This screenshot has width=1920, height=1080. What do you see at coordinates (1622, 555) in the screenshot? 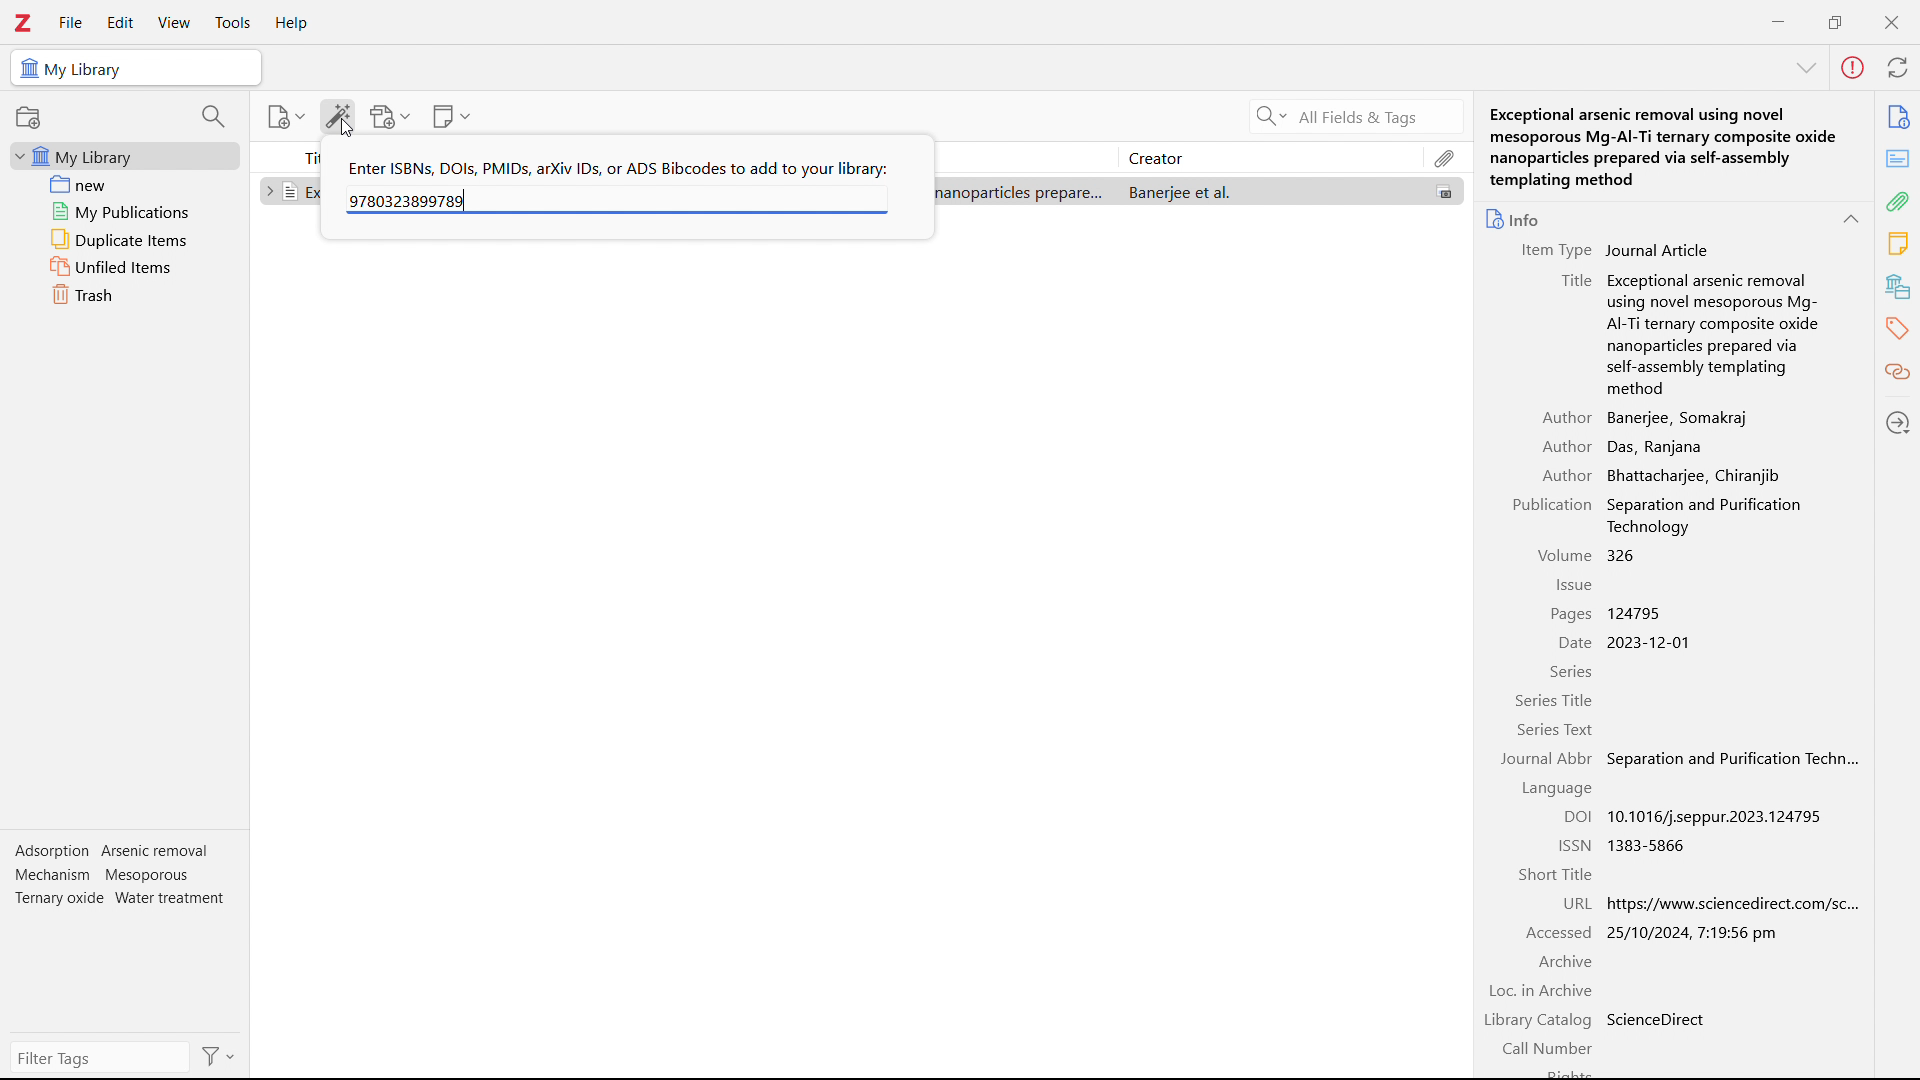
I see `326` at bounding box center [1622, 555].